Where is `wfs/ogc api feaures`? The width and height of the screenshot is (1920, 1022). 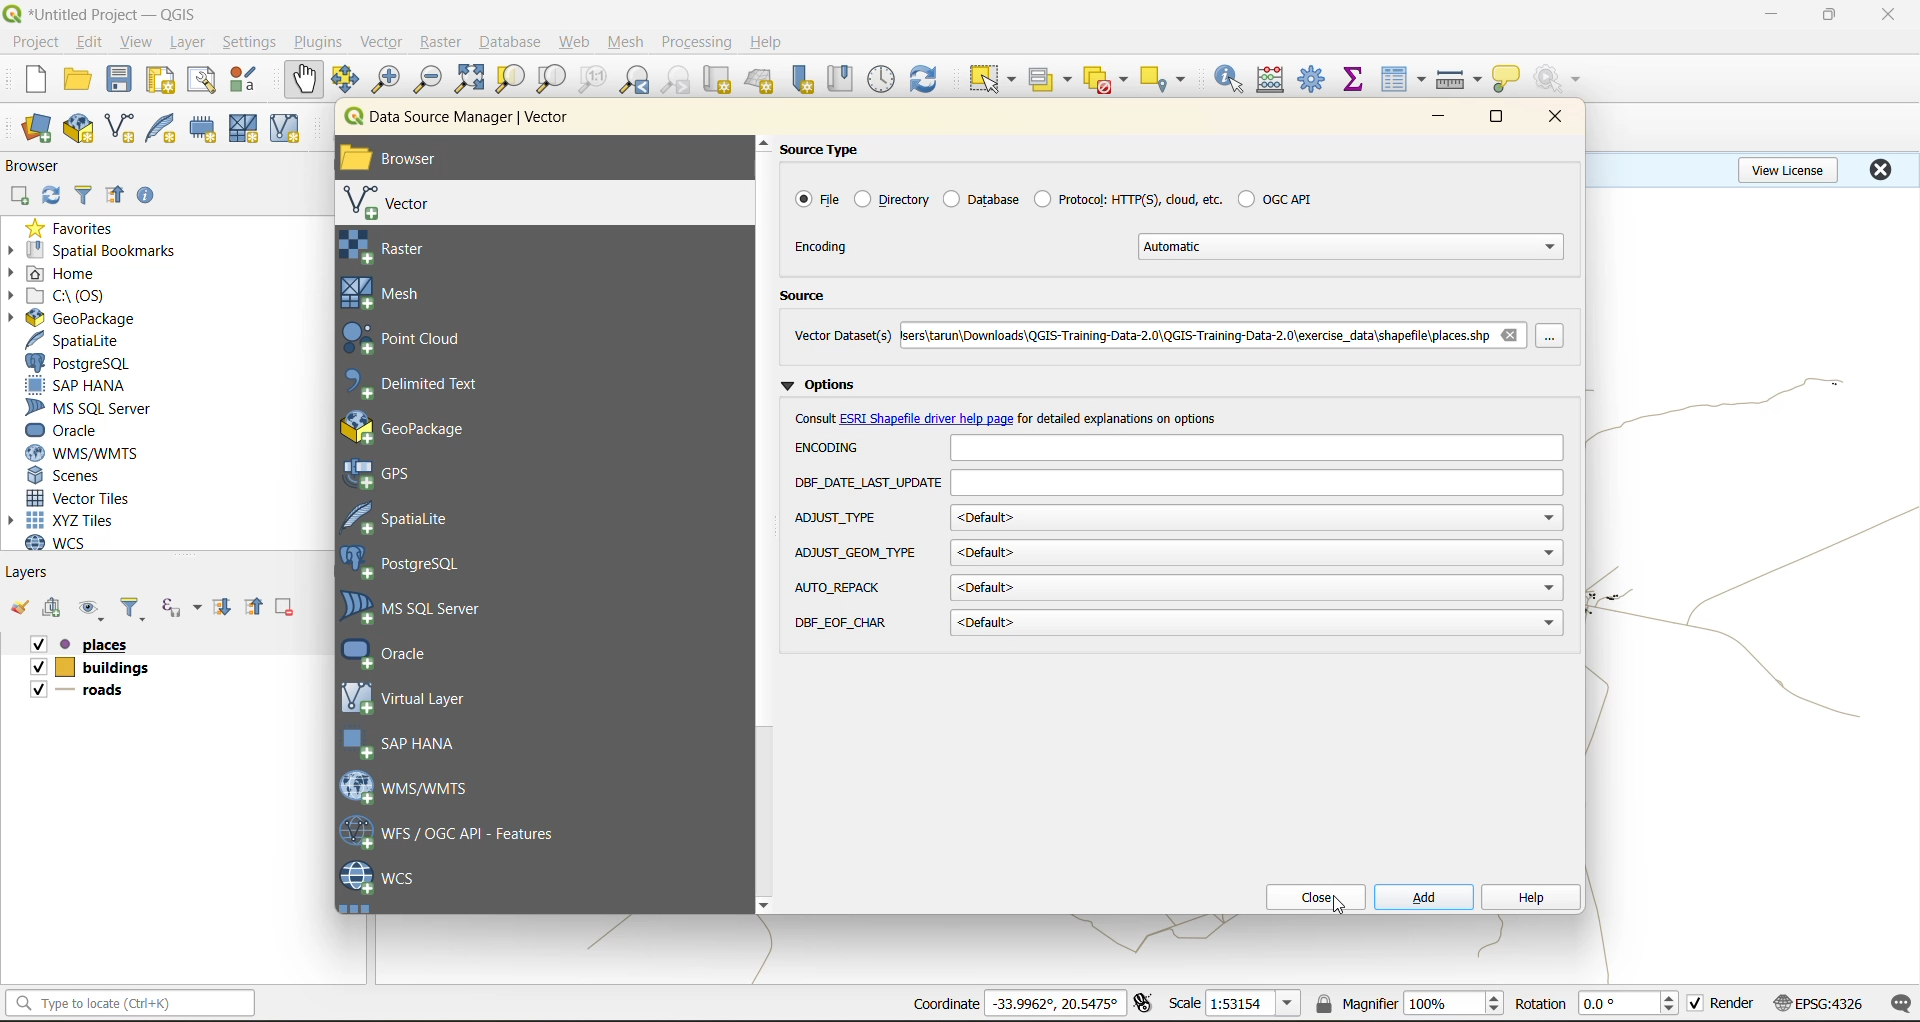 wfs/ogc api feaures is located at coordinates (459, 832).